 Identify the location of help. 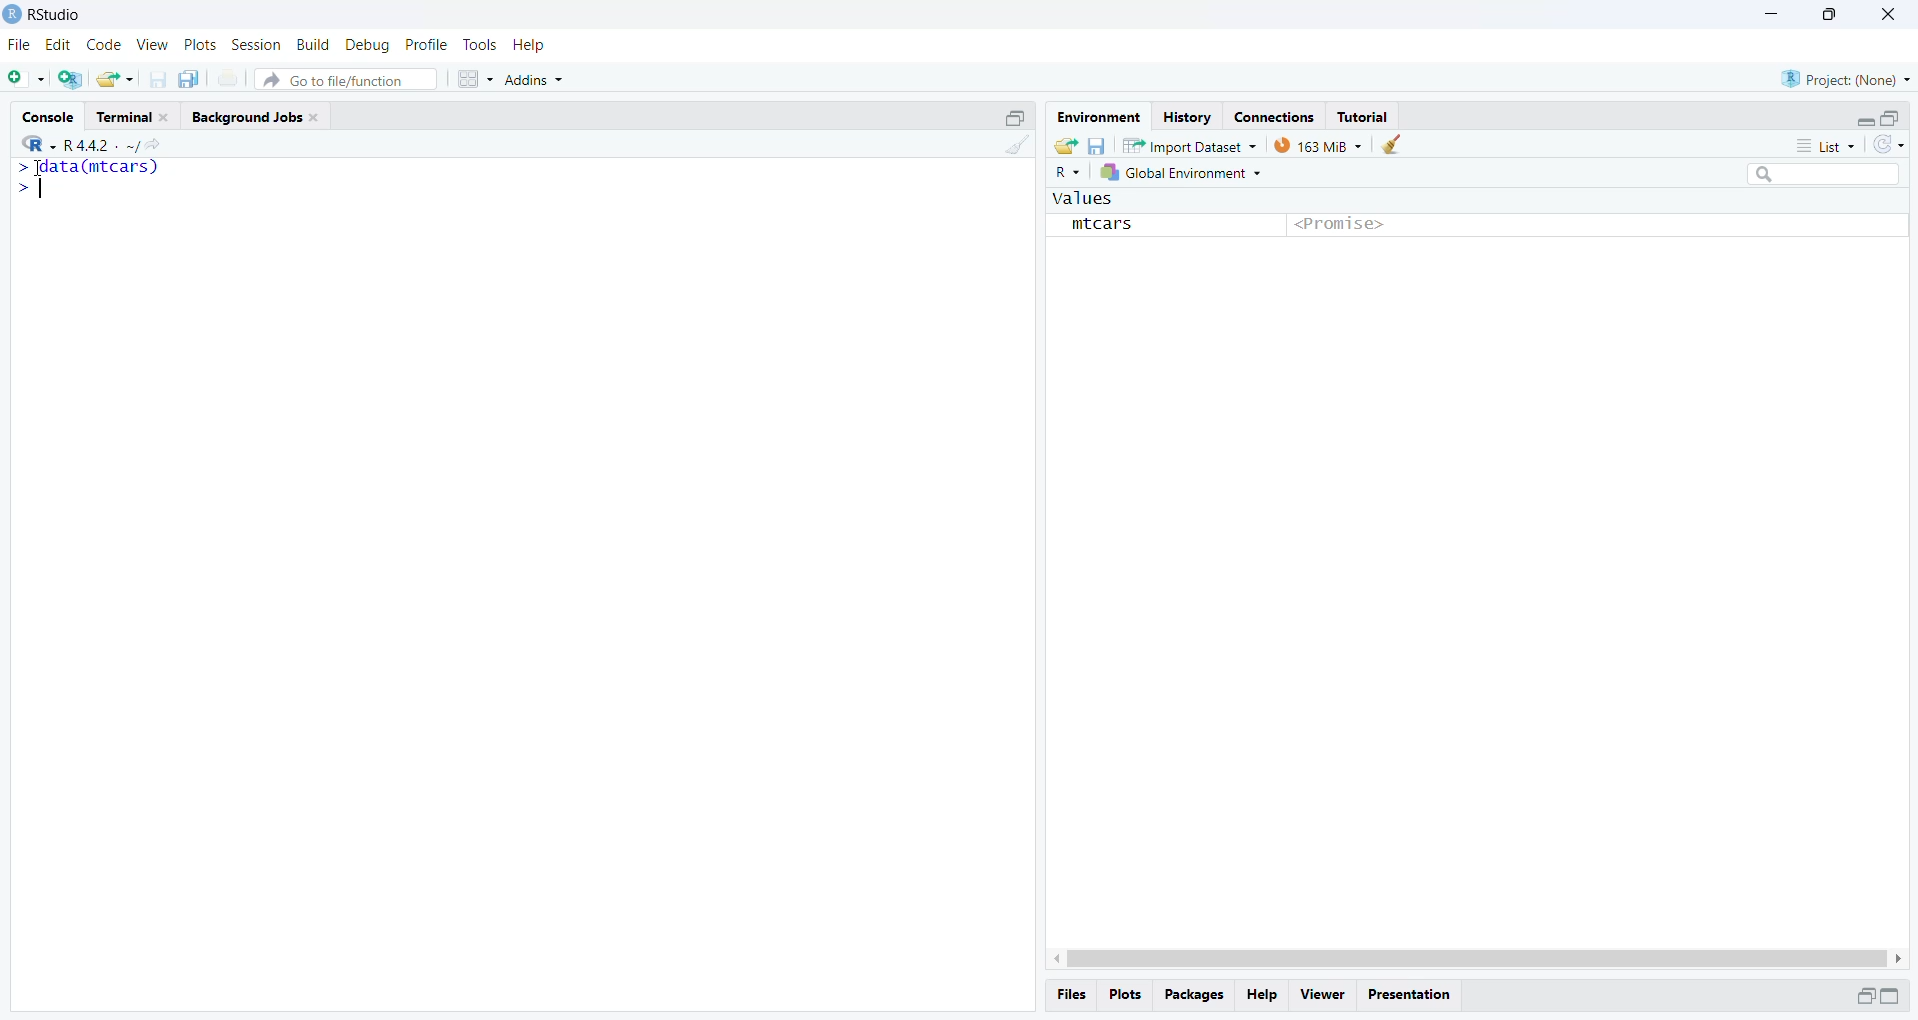
(1261, 995).